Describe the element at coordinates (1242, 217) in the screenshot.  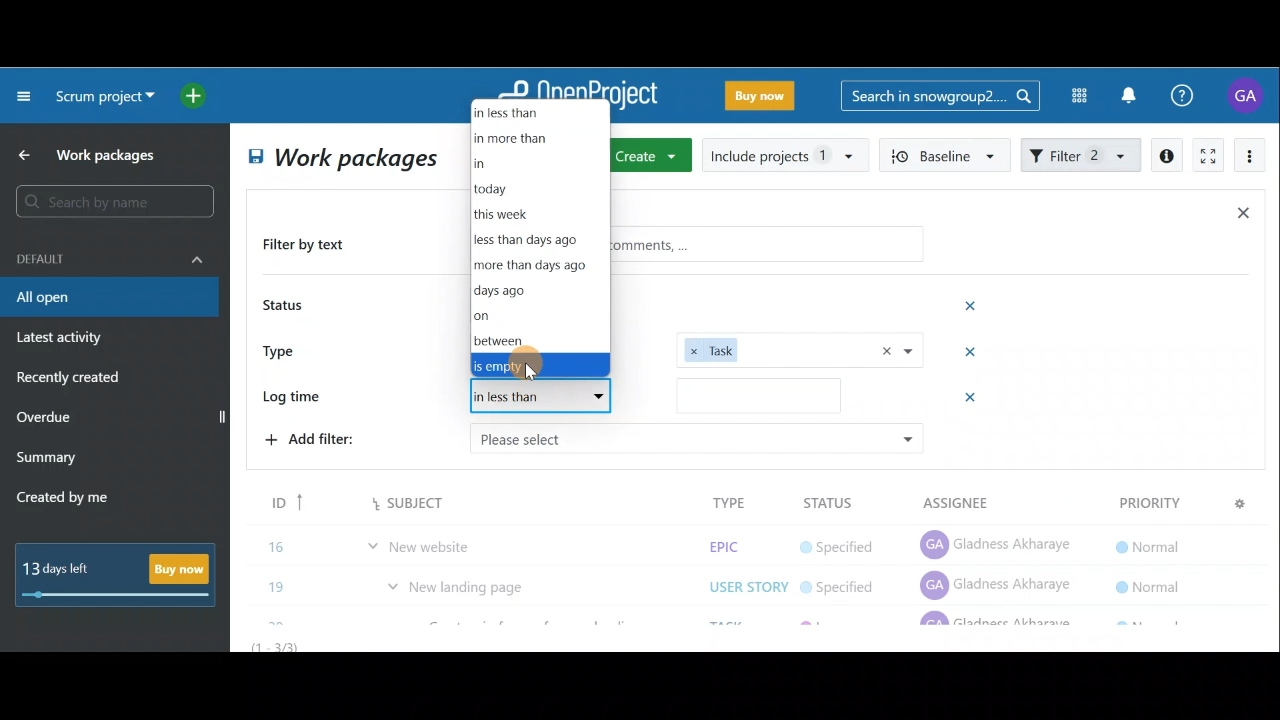
I see `Close` at that location.